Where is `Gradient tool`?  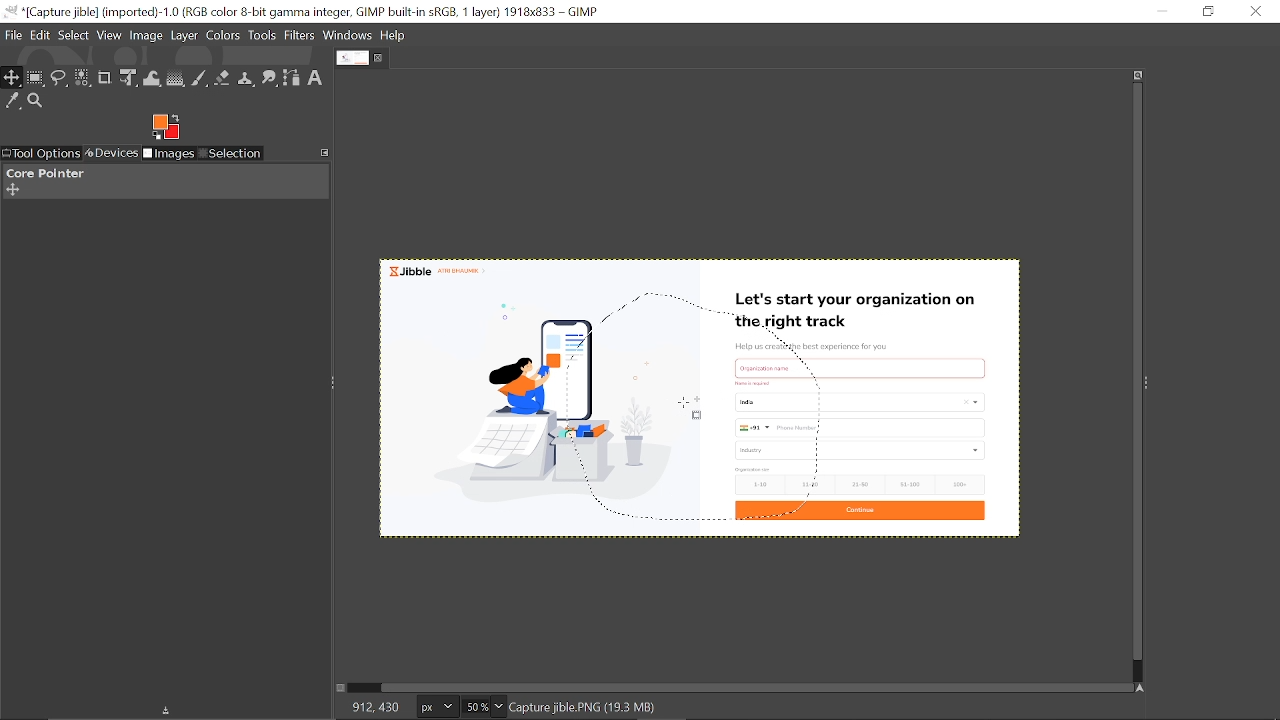 Gradient tool is located at coordinates (177, 79).